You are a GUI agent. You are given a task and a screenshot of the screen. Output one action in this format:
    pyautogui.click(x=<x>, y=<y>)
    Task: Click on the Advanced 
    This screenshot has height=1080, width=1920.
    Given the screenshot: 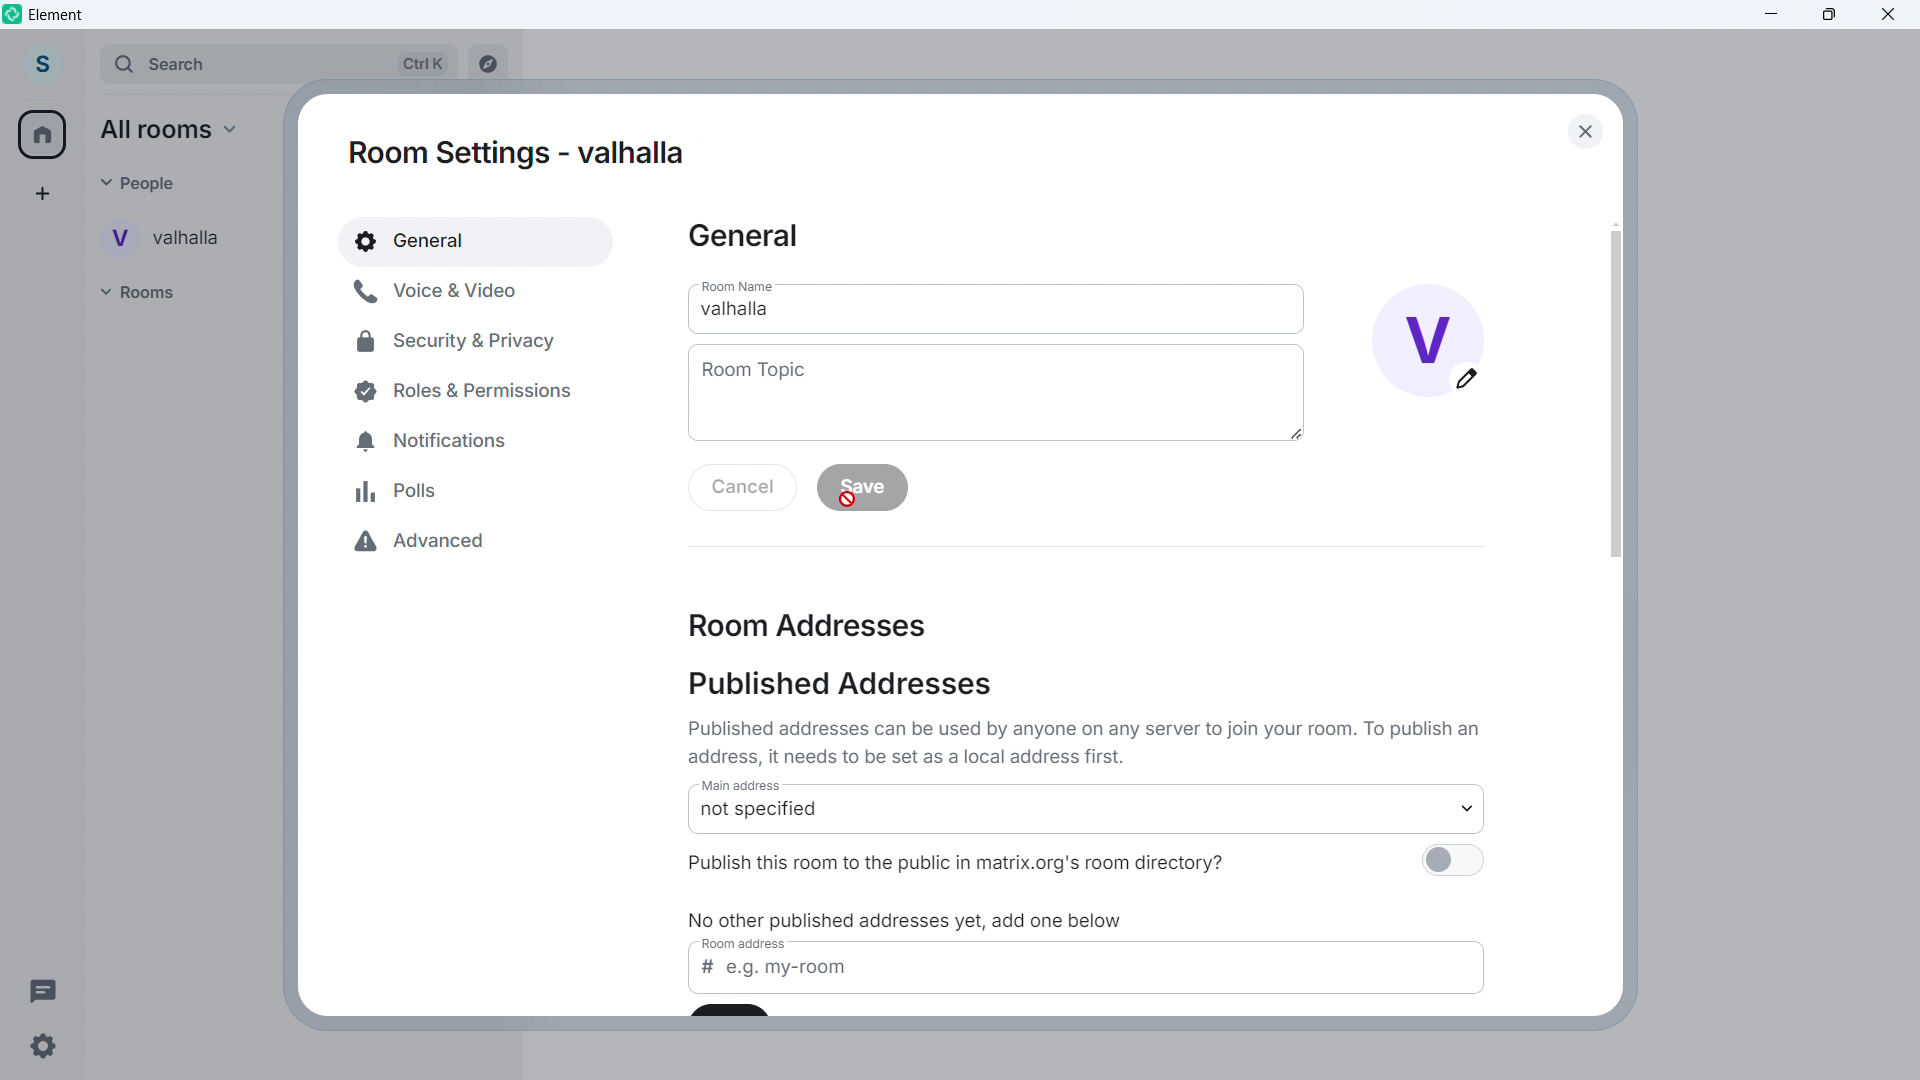 What is the action you would take?
    pyautogui.click(x=435, y=543)
    